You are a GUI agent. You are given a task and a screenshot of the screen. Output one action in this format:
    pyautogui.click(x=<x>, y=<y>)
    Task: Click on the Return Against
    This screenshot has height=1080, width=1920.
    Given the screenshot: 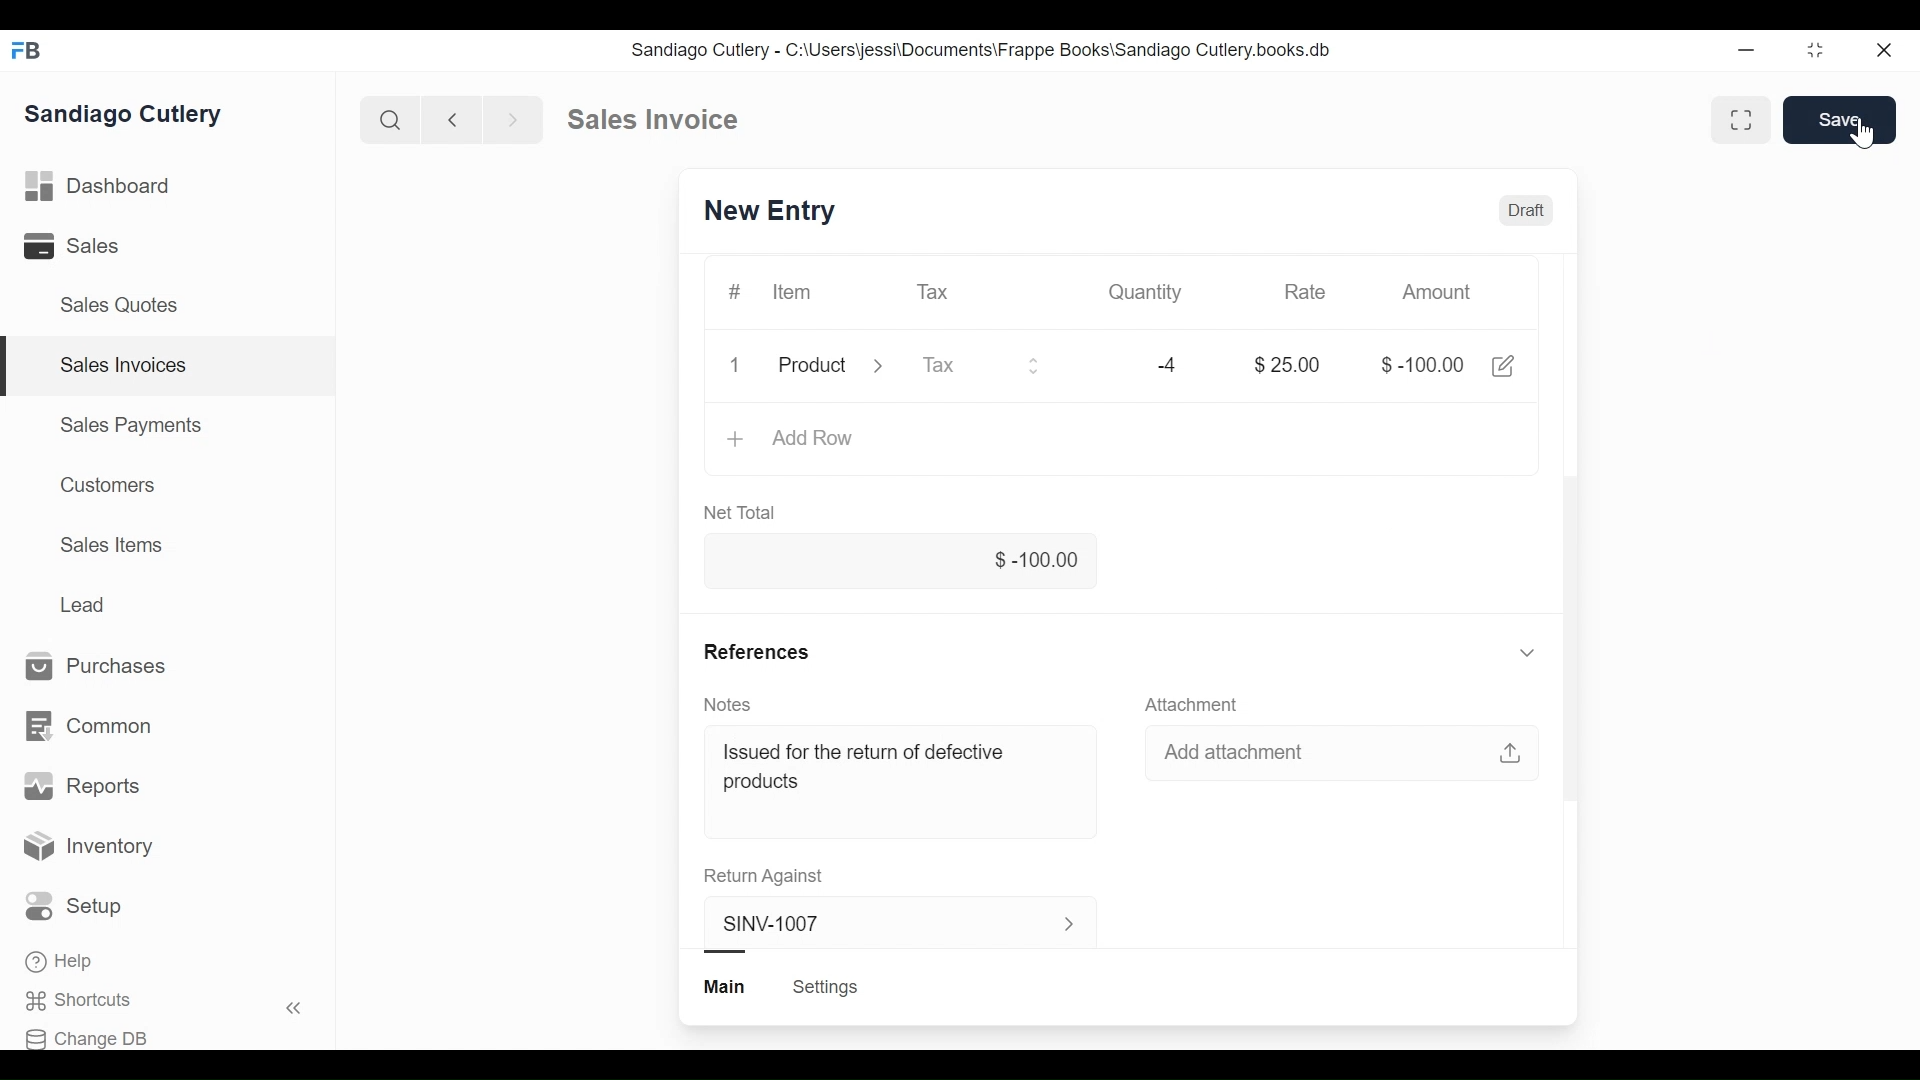 What is the action you would take?
    pyautogui.click(x=764, y=876)
    